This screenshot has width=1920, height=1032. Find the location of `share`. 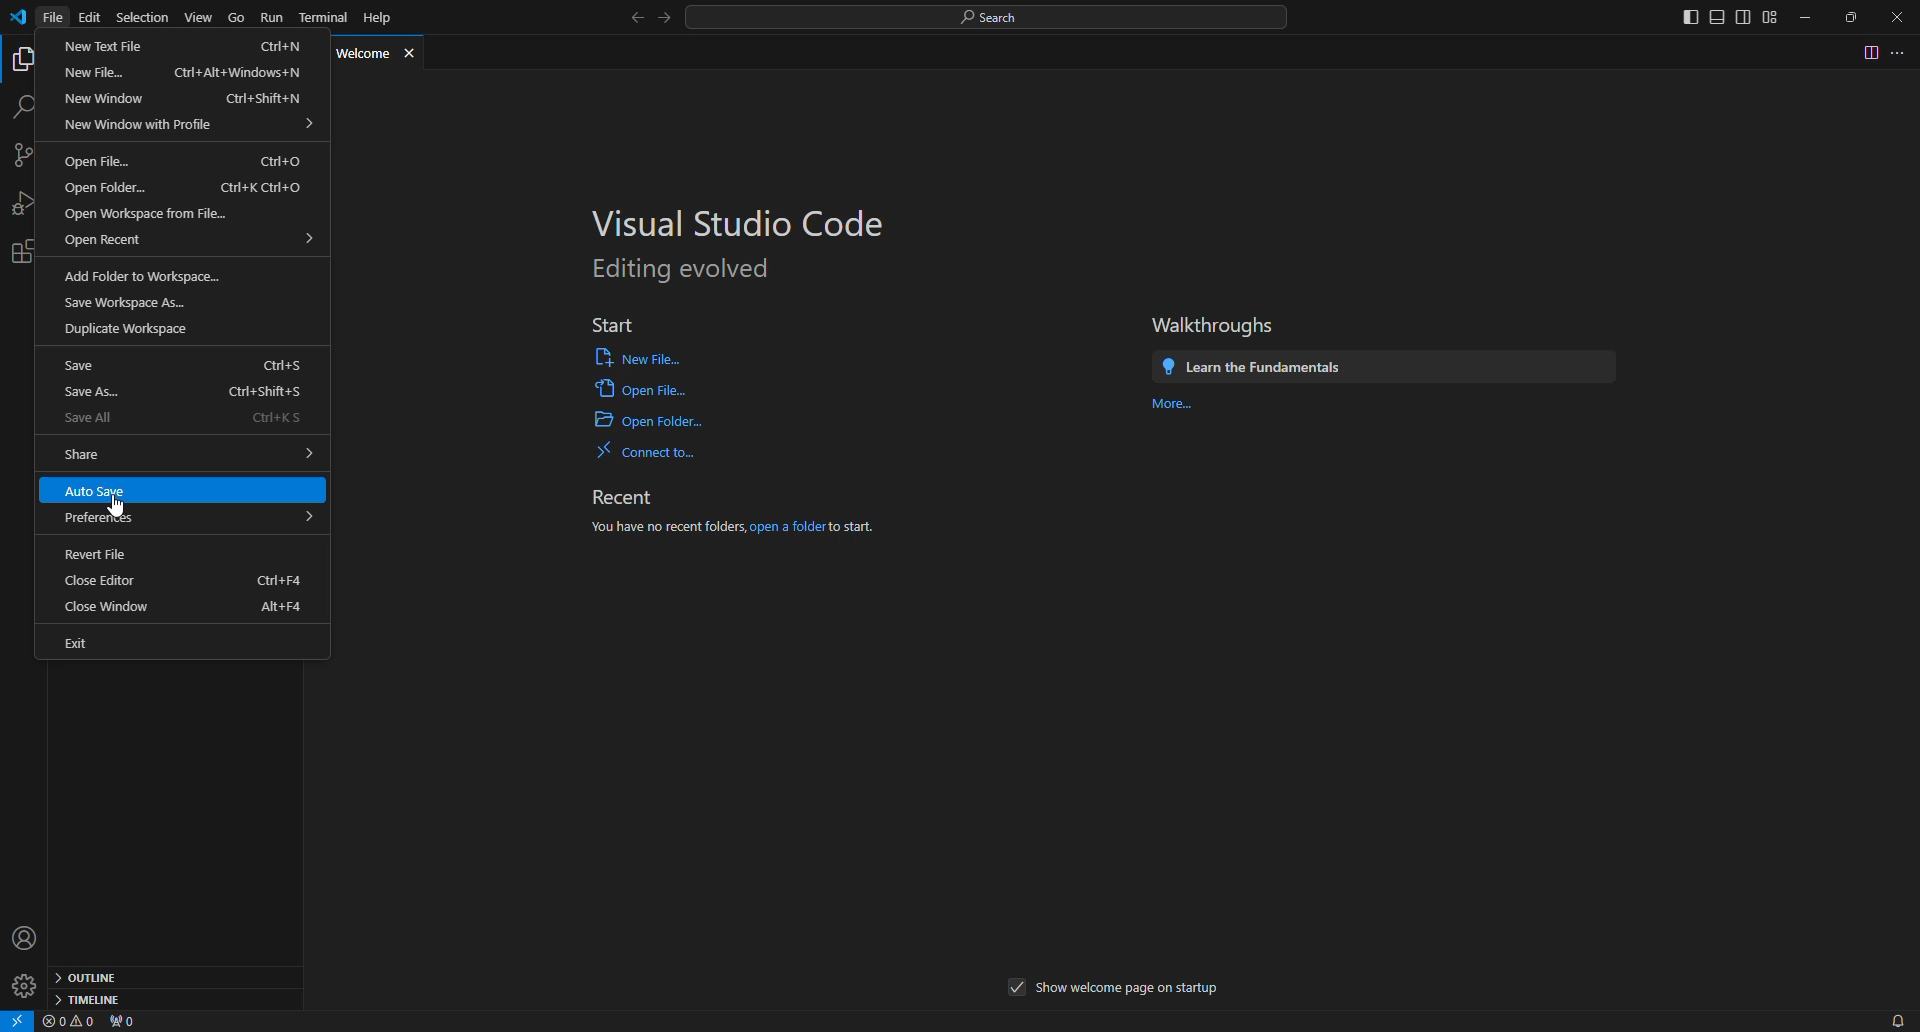

share is located at coordinates (83, 454).